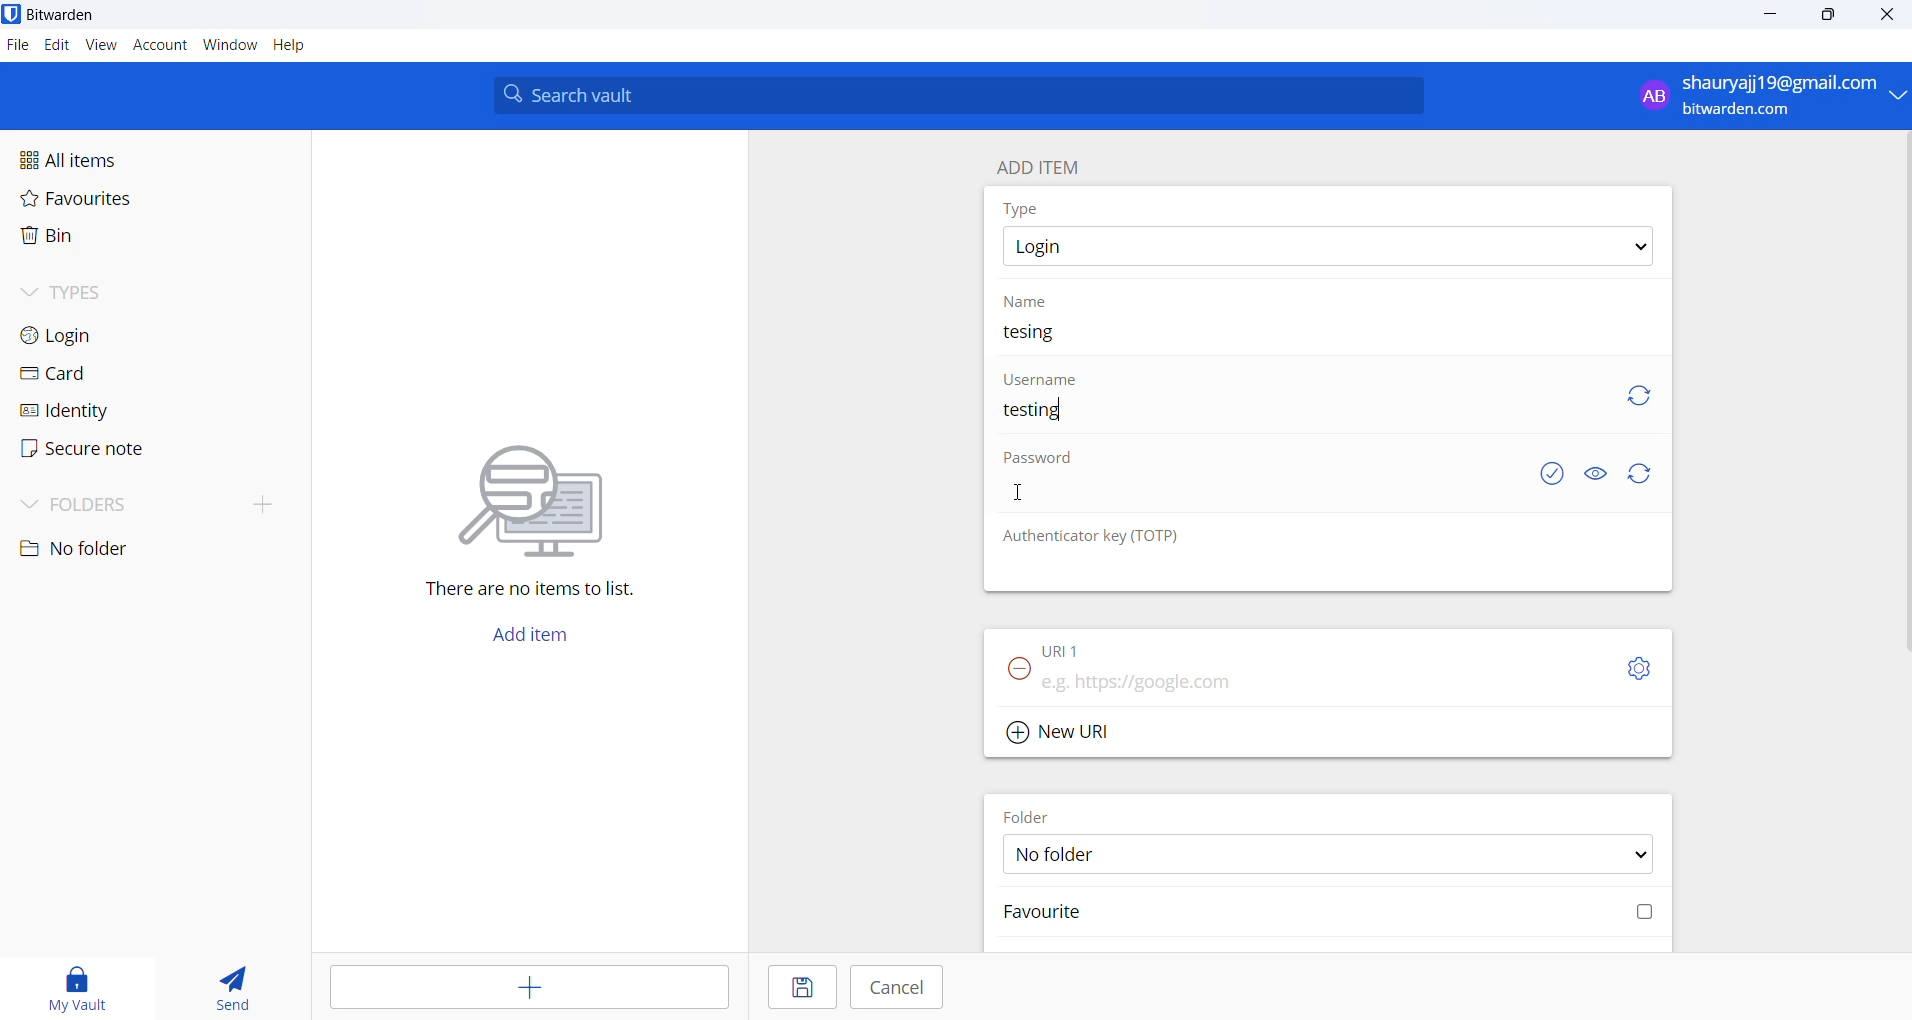  Describe the element at coordinates (120, 507) in the screenshot. I see `folders` at that location.